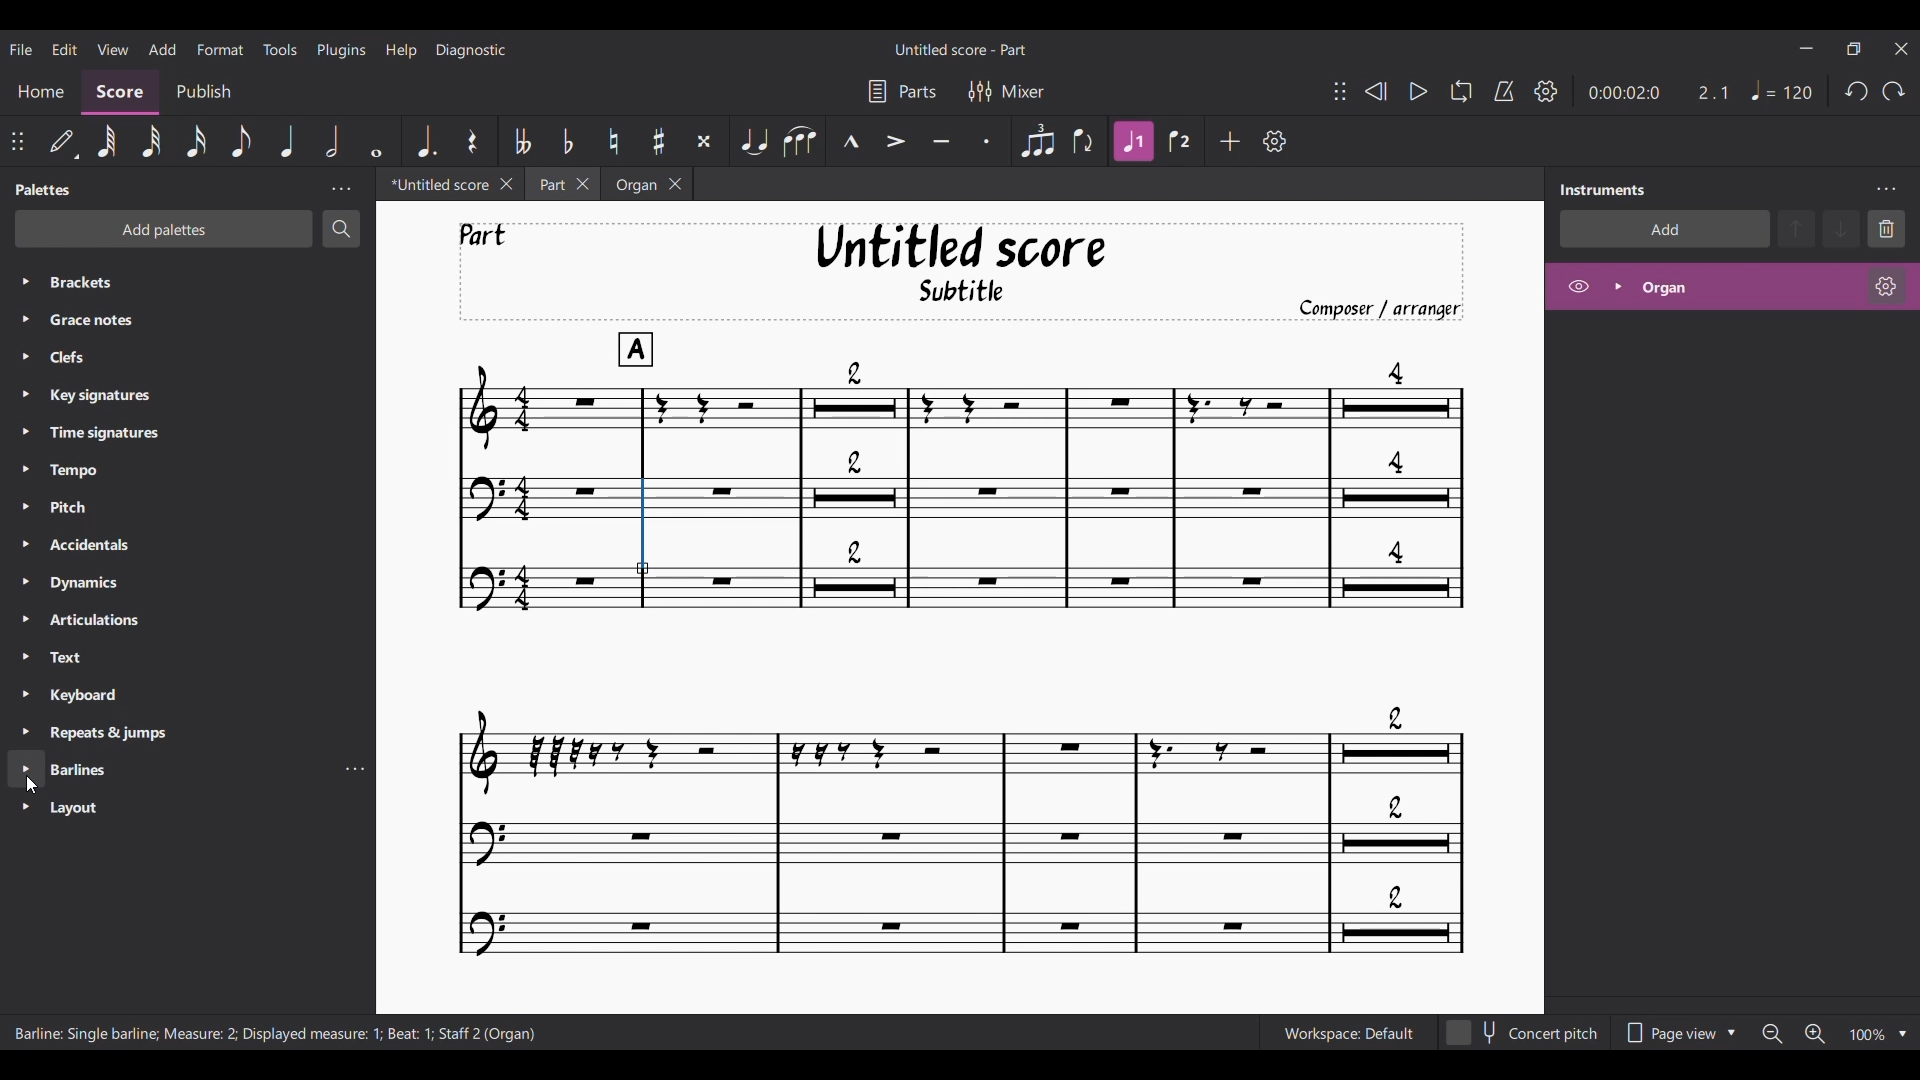 The image size is (1920, 1080). Describe the element at coordinates (550, 184) in the screenshot. I see `Part tab` at that location.